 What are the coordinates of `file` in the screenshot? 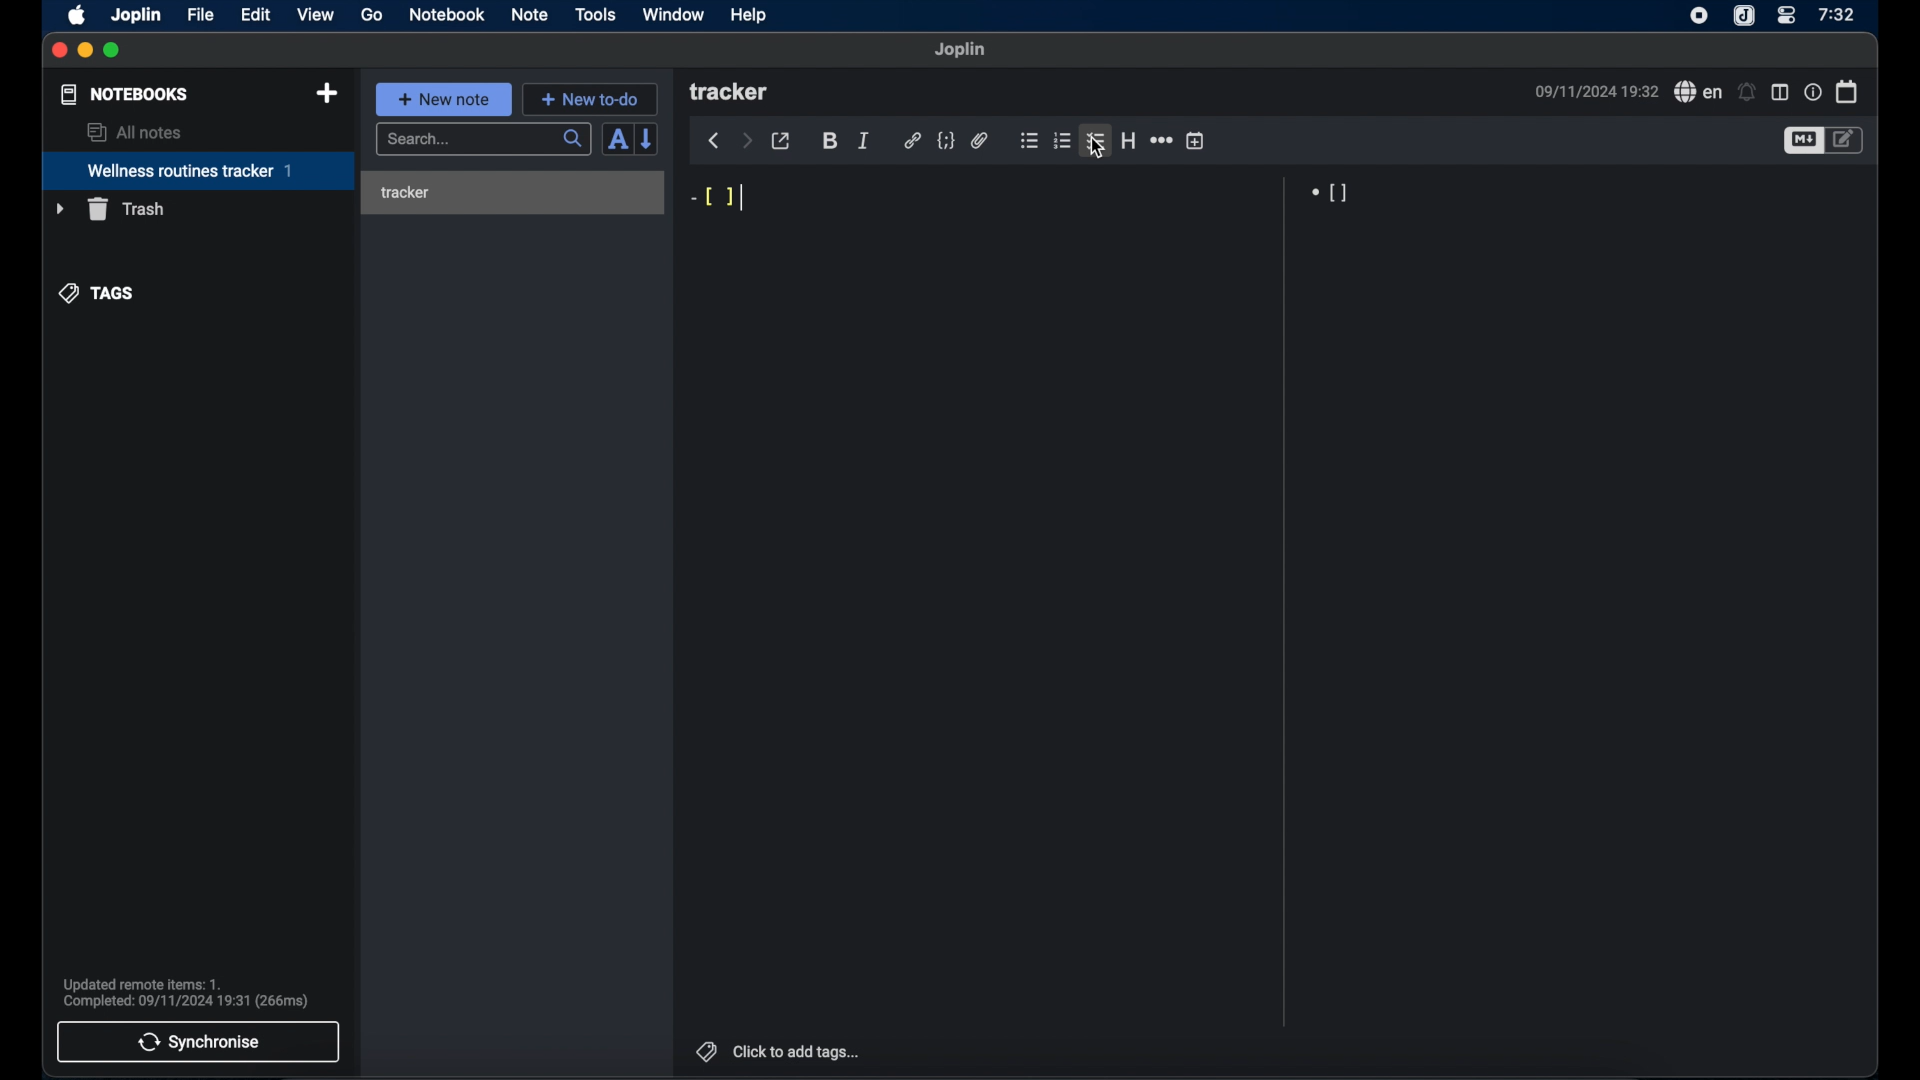 It's located at (200, 14).